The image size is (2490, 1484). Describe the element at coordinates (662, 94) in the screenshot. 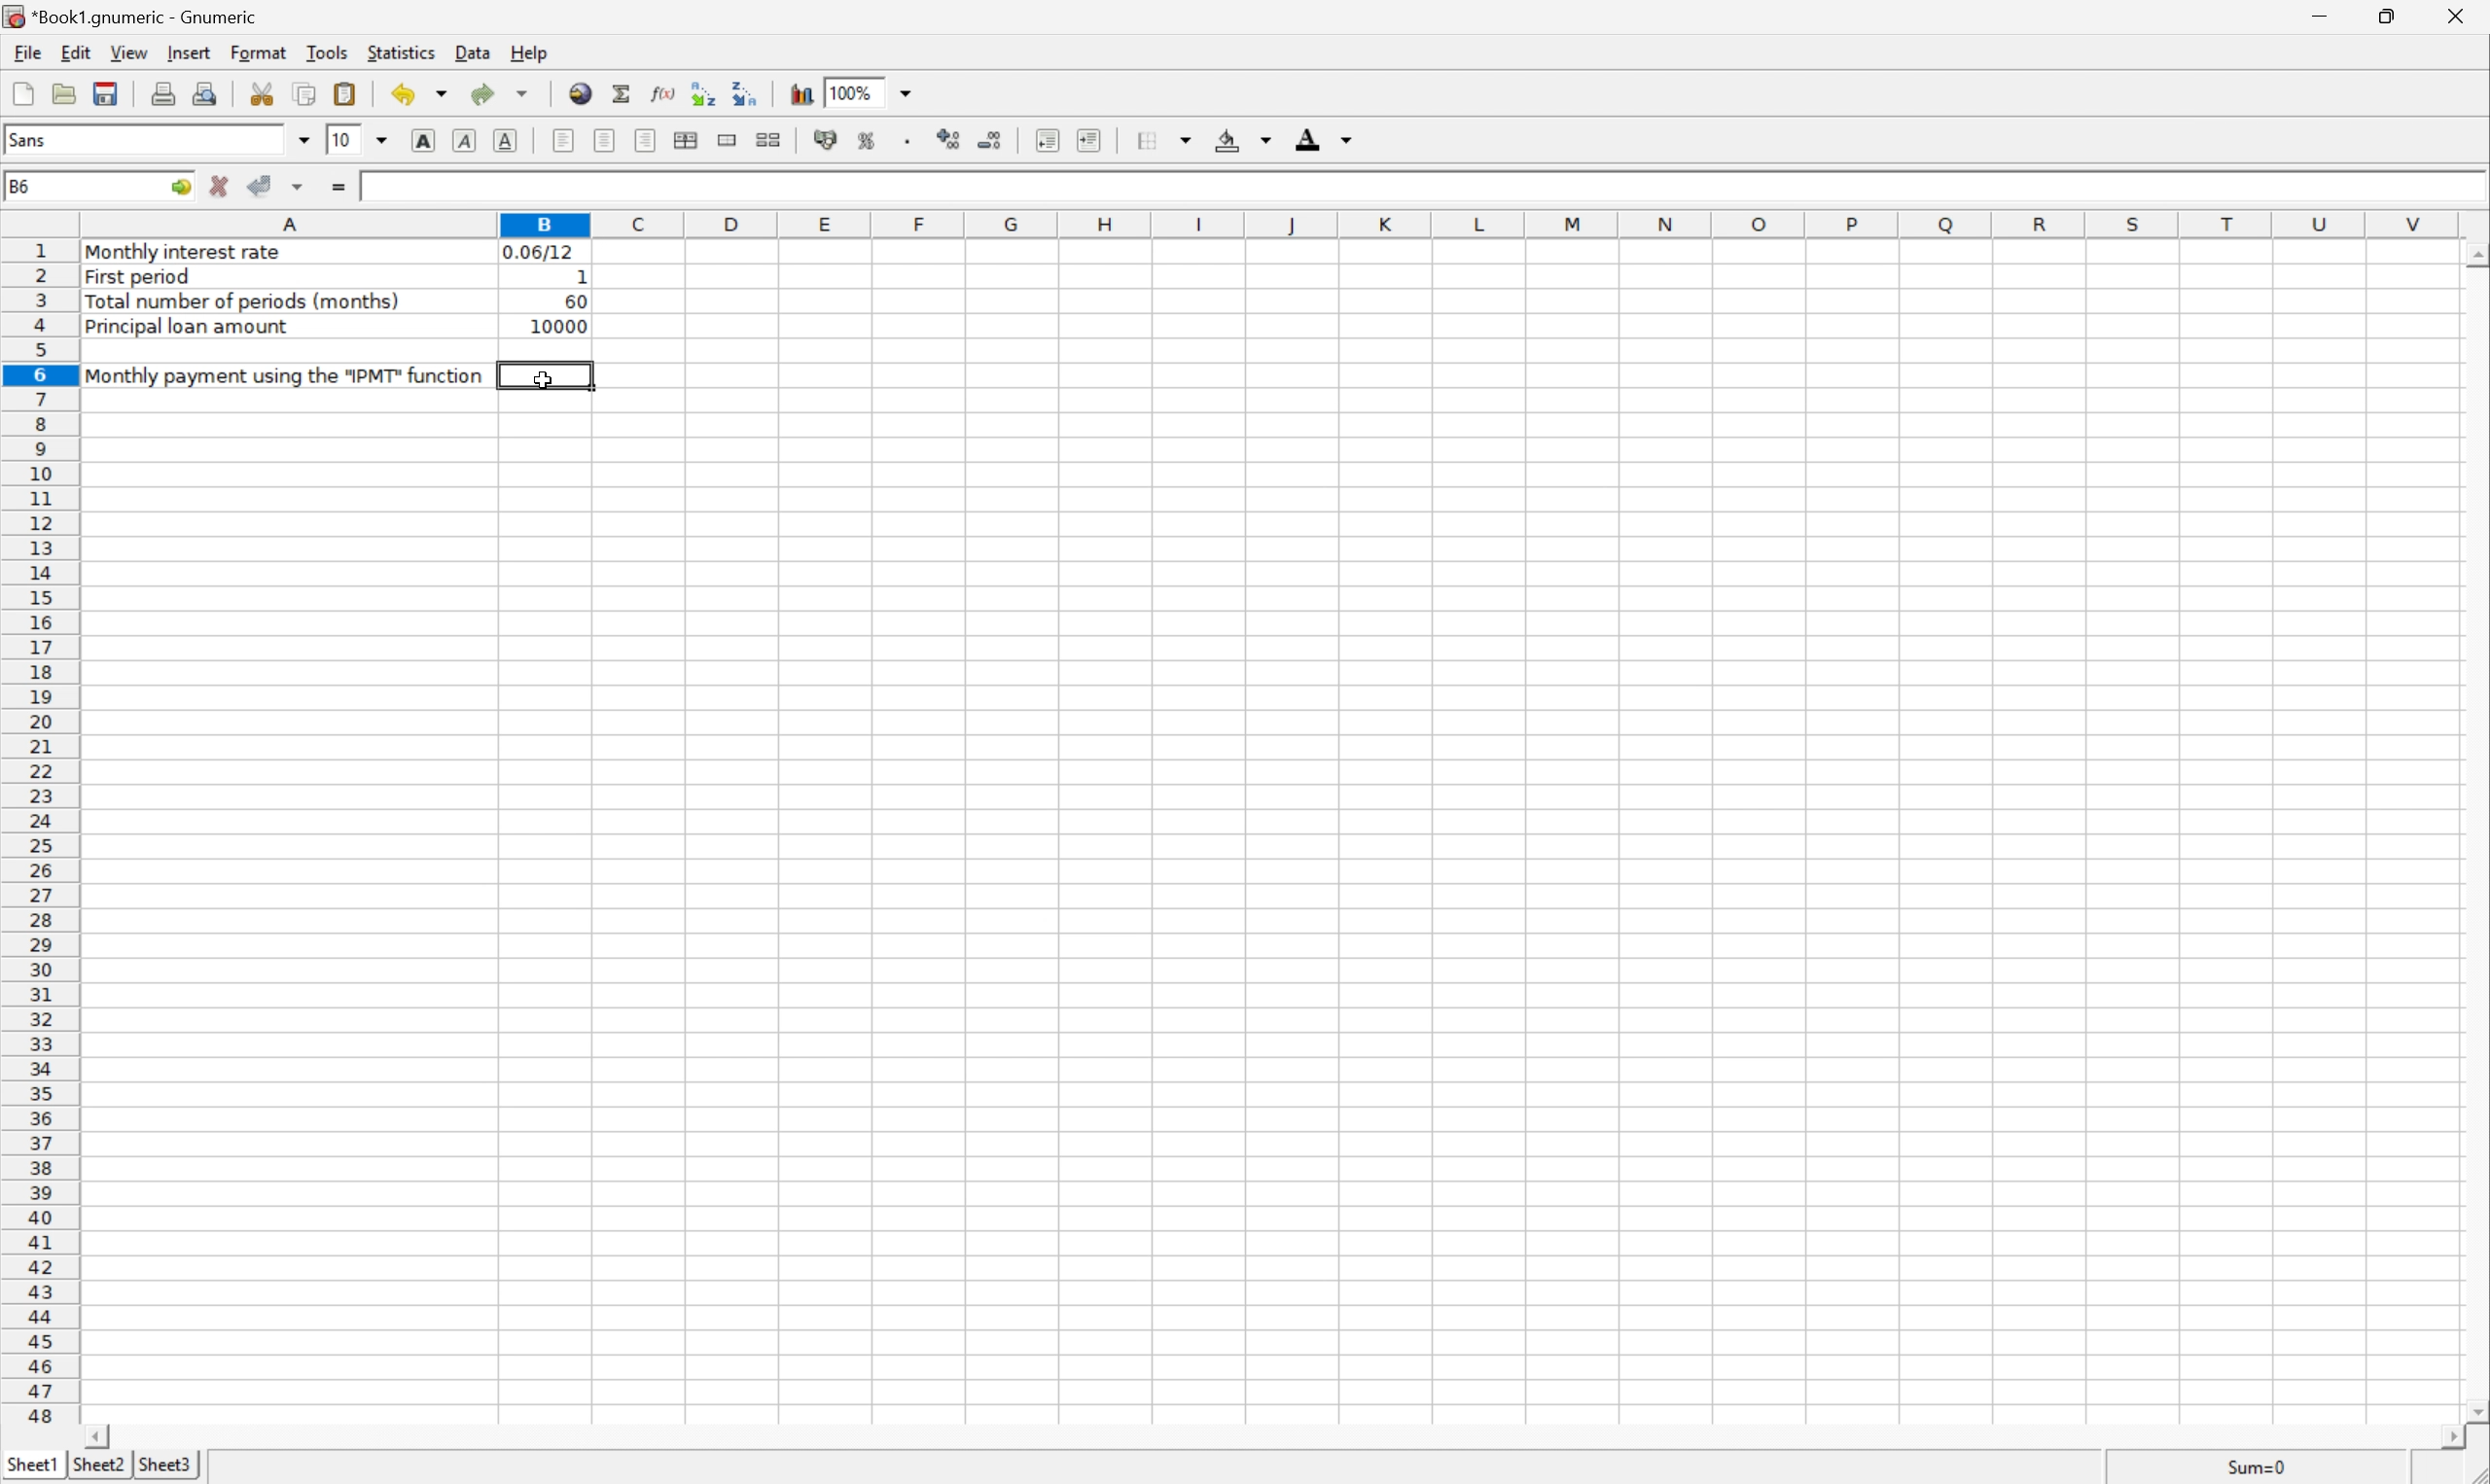

I see `Edit function in current cell` at that location.